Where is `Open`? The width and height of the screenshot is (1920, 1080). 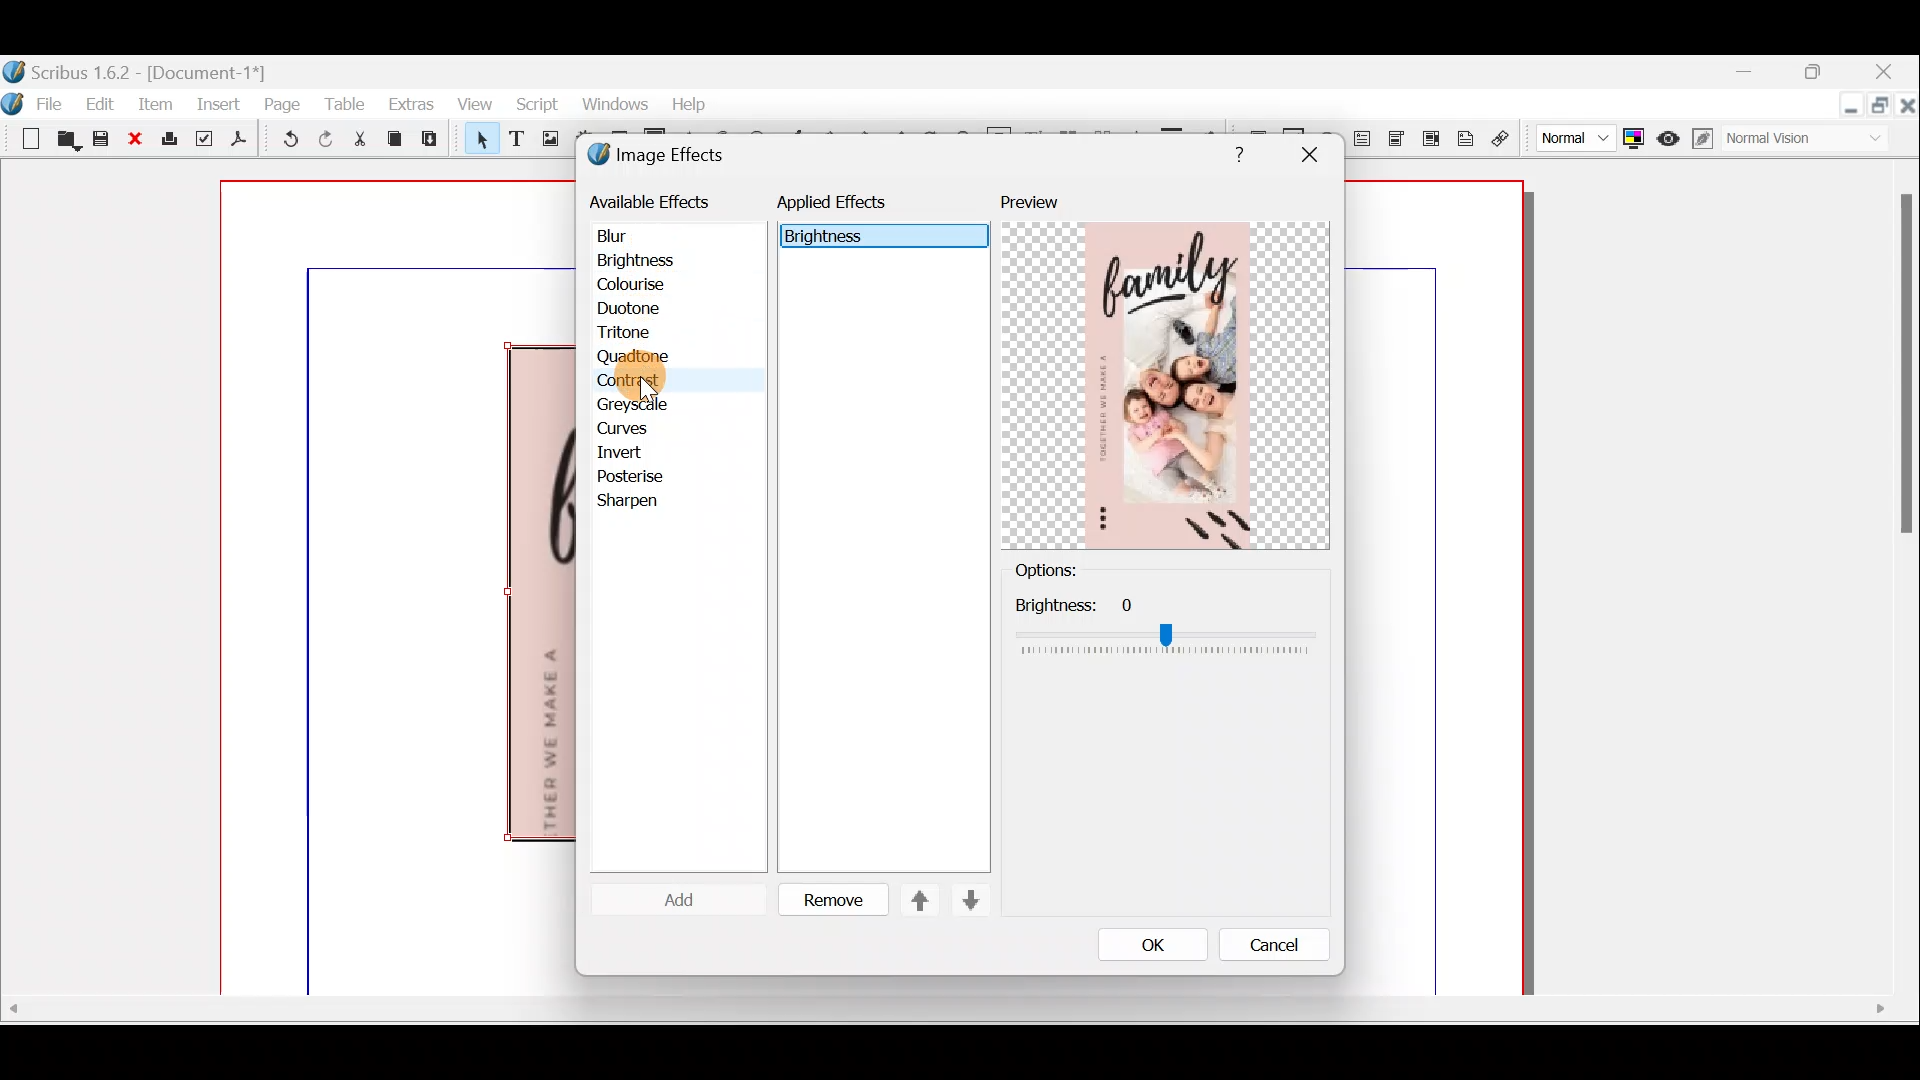
Open is located at coordinates (65, 142).